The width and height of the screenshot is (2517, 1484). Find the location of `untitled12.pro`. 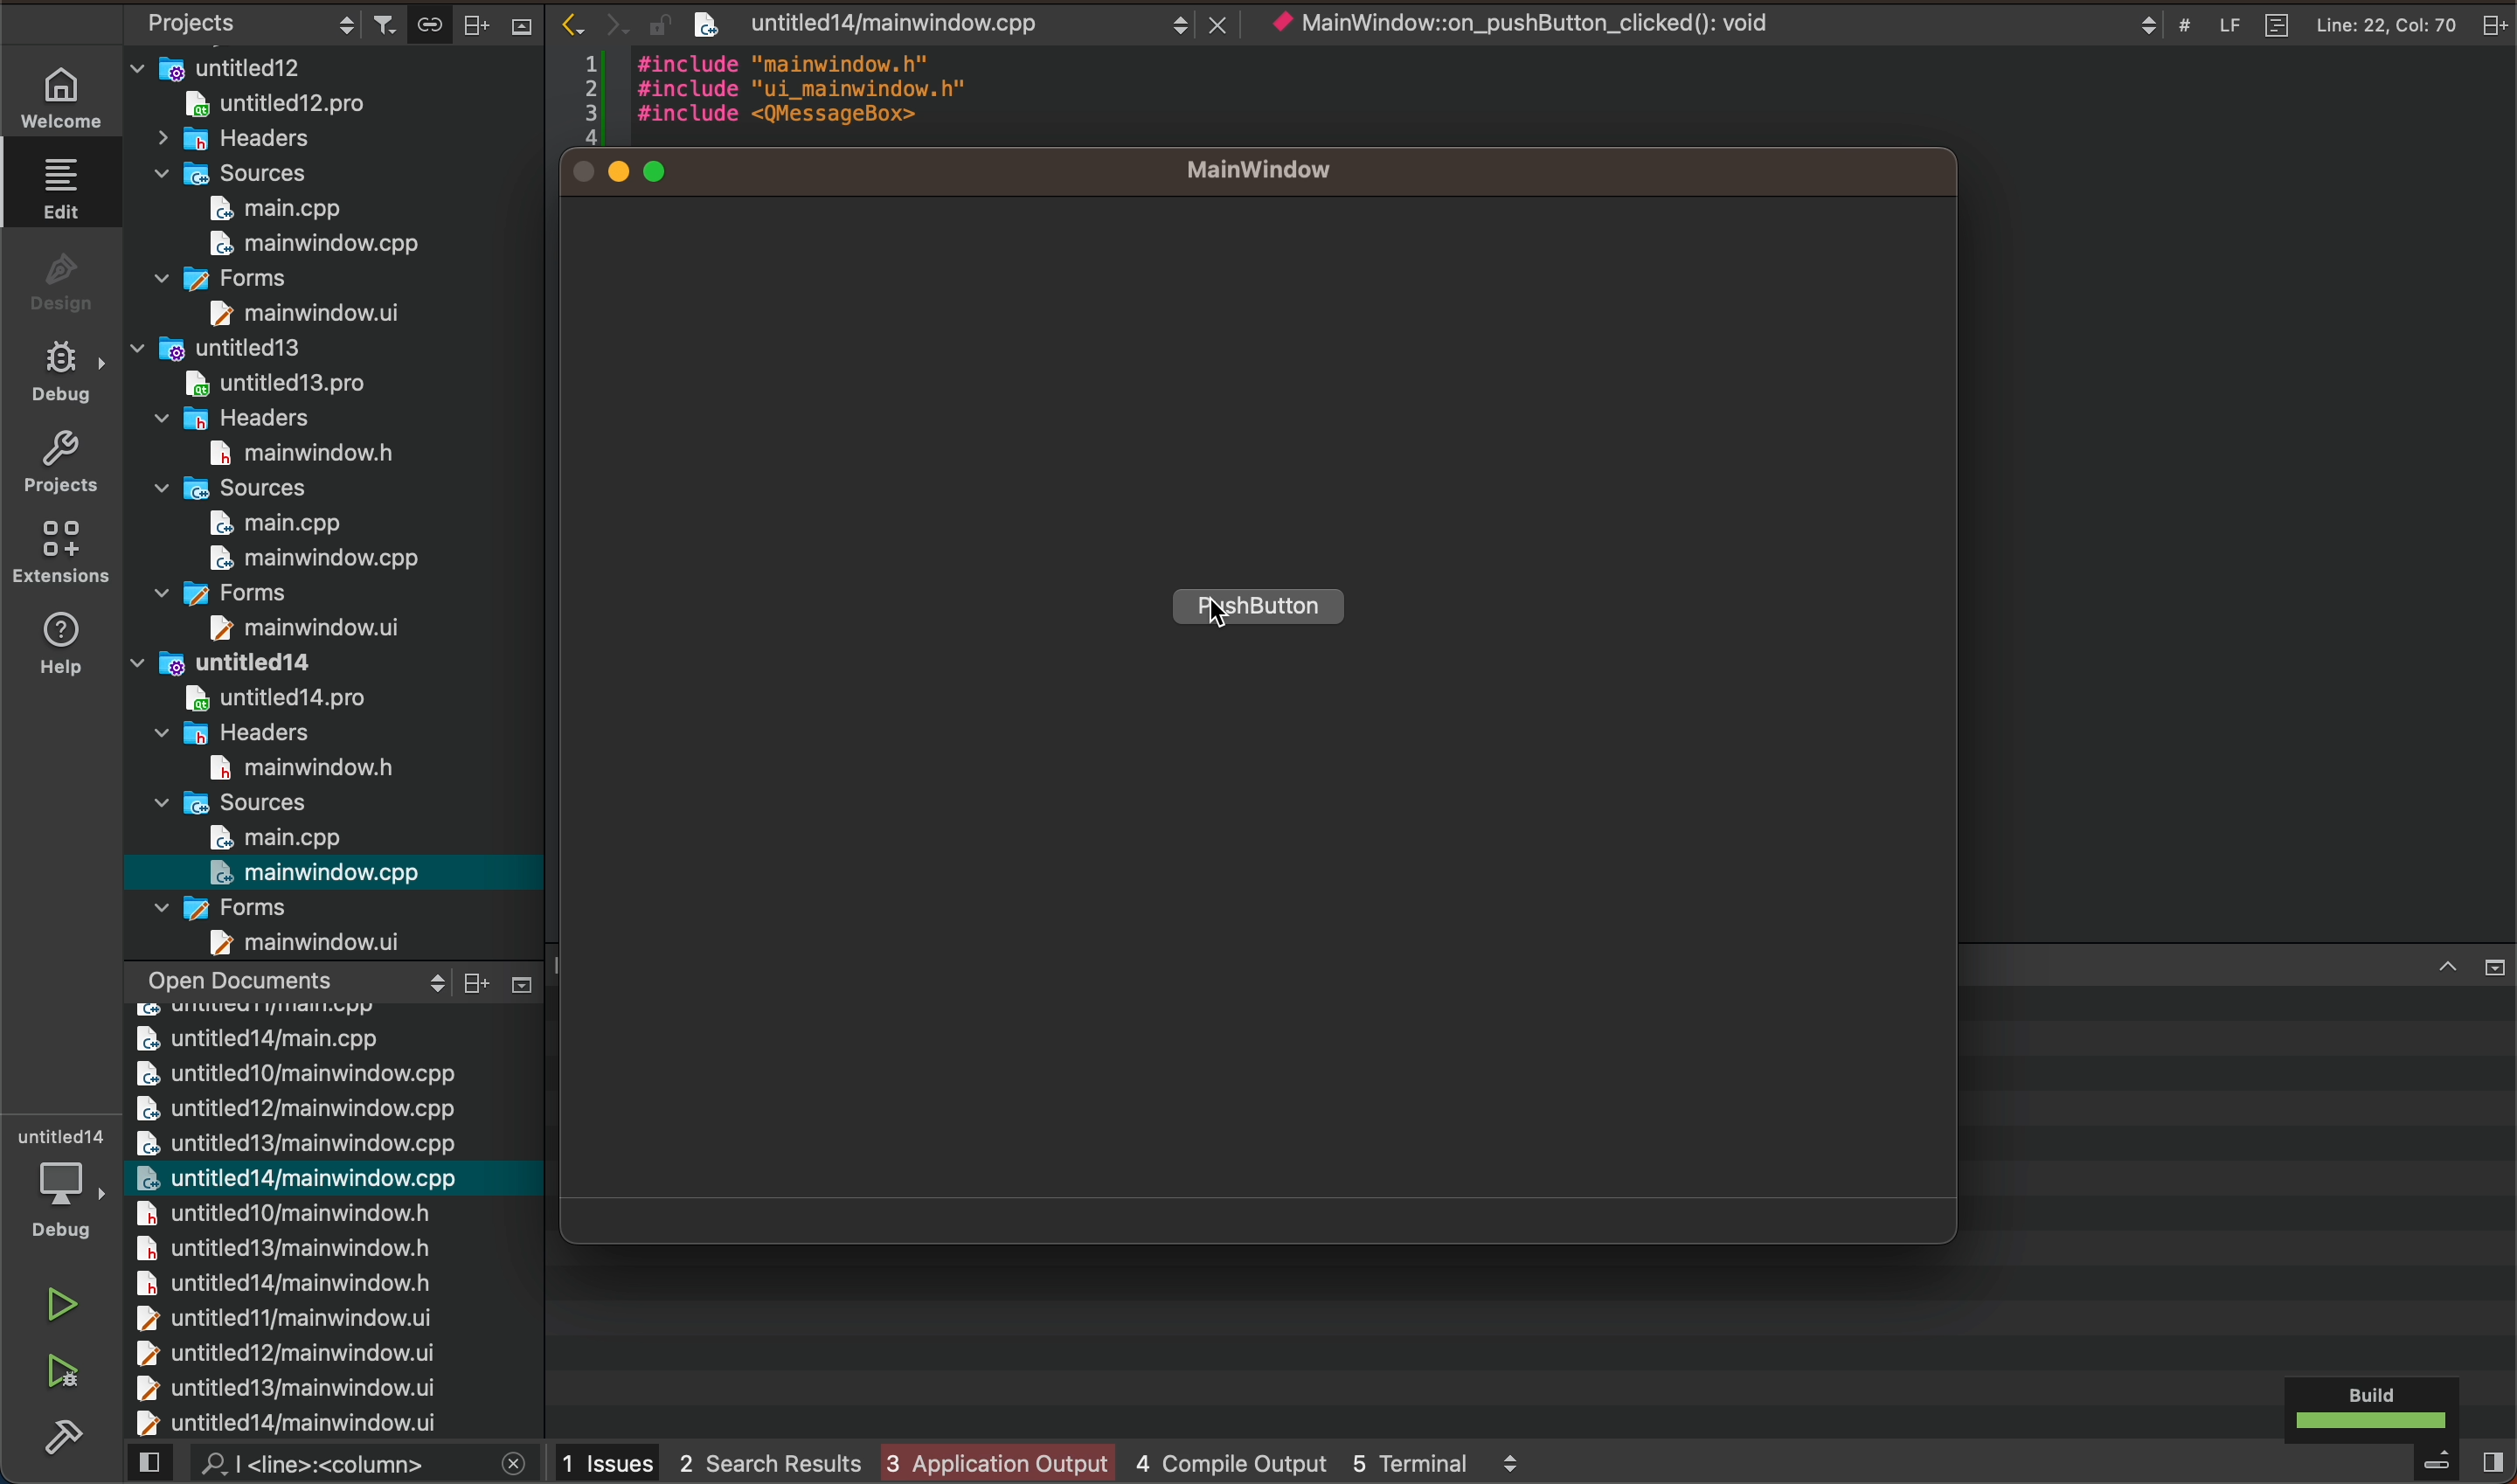

untitled12.pro is located at coordinates (318, 106).